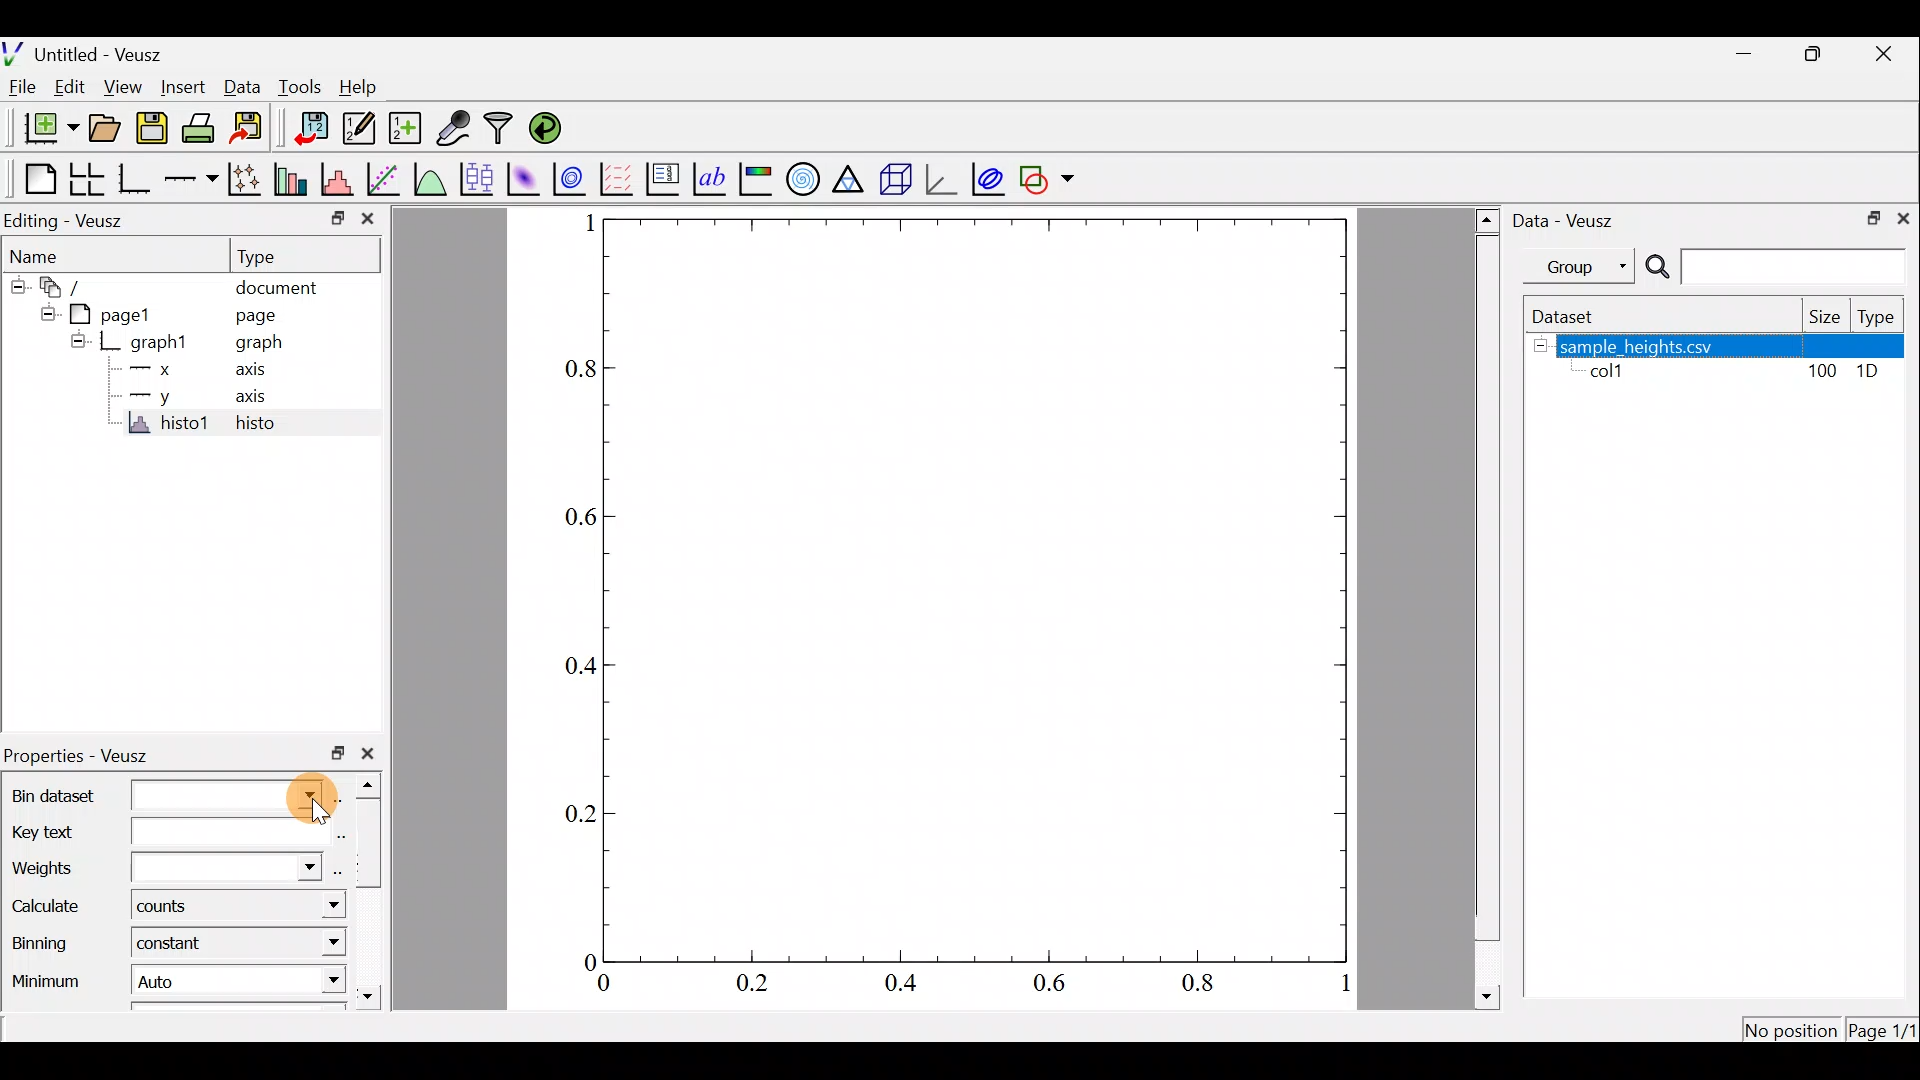 The width and height of the screenshot is (1920, 1080). What do you see at coordinates (337, 756) in the screenshot?
I see `restore down` at bounding box center [337, 756].